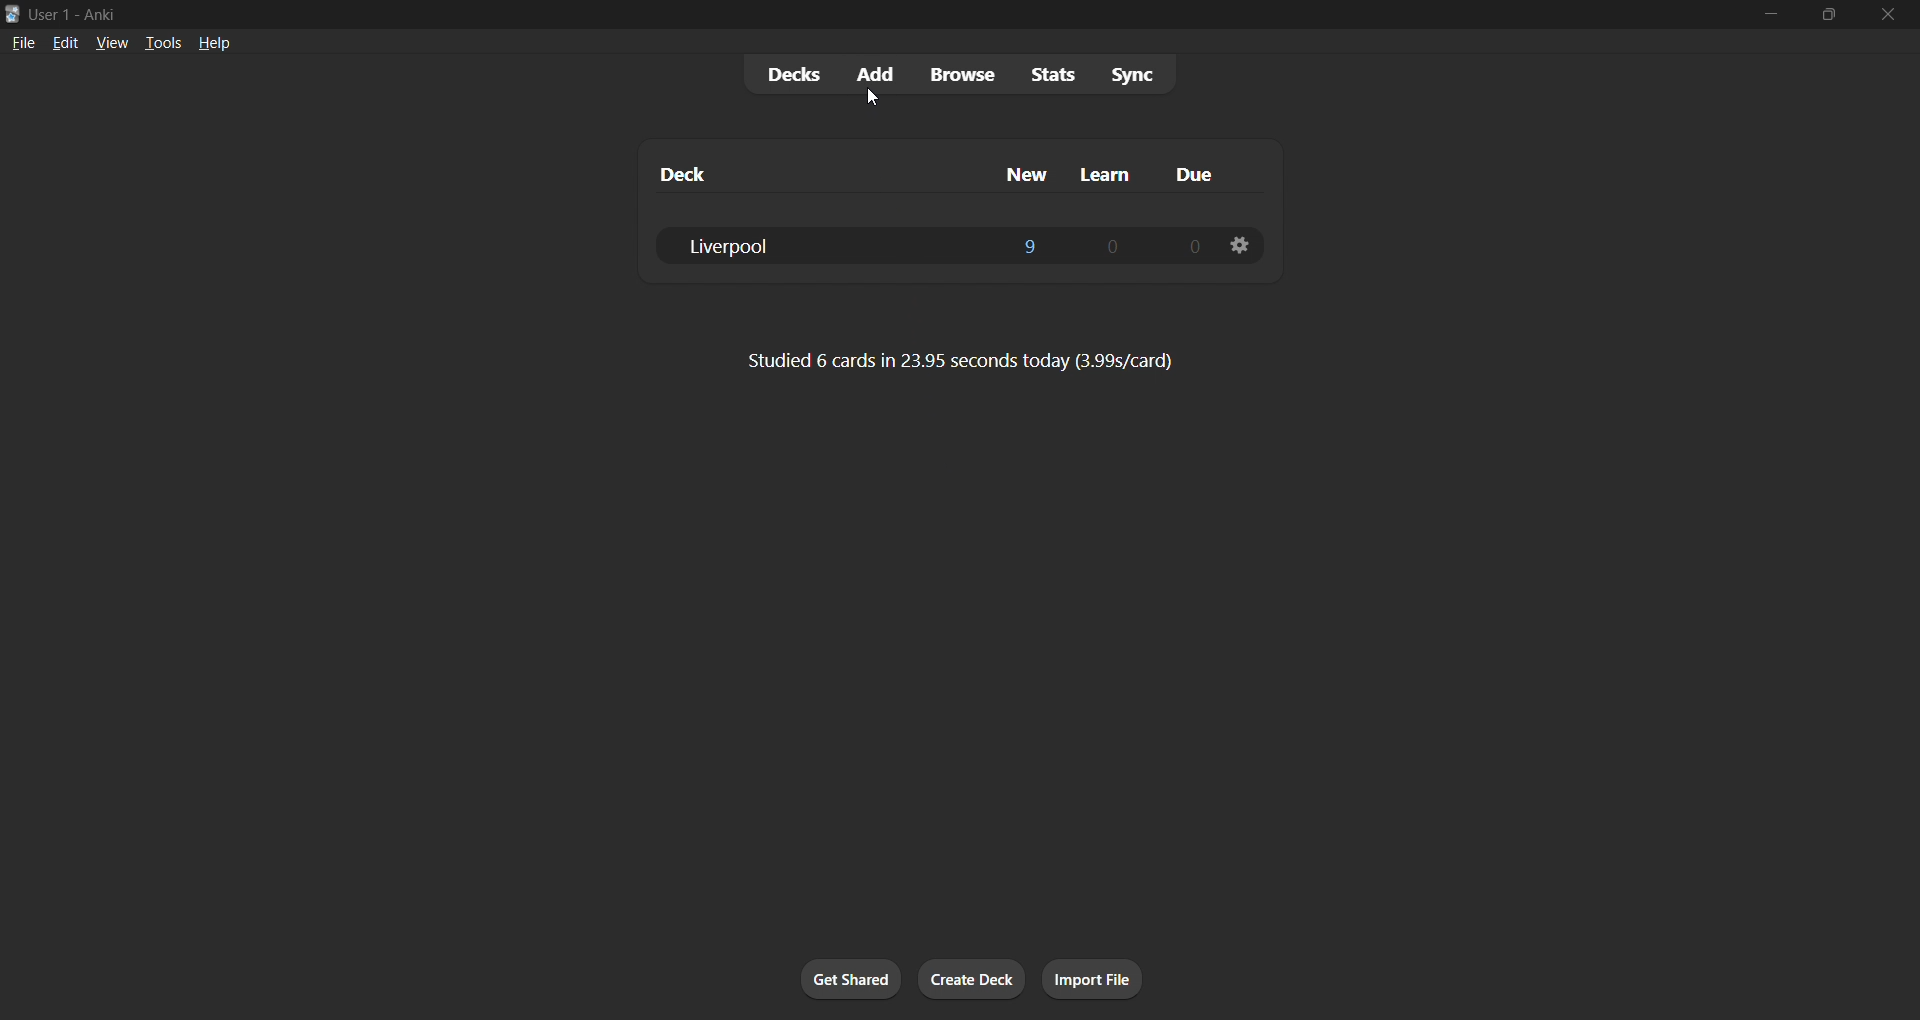 The width and height of the screenshot is (1920, 1020). I want to click on card data, so click(955, 364).